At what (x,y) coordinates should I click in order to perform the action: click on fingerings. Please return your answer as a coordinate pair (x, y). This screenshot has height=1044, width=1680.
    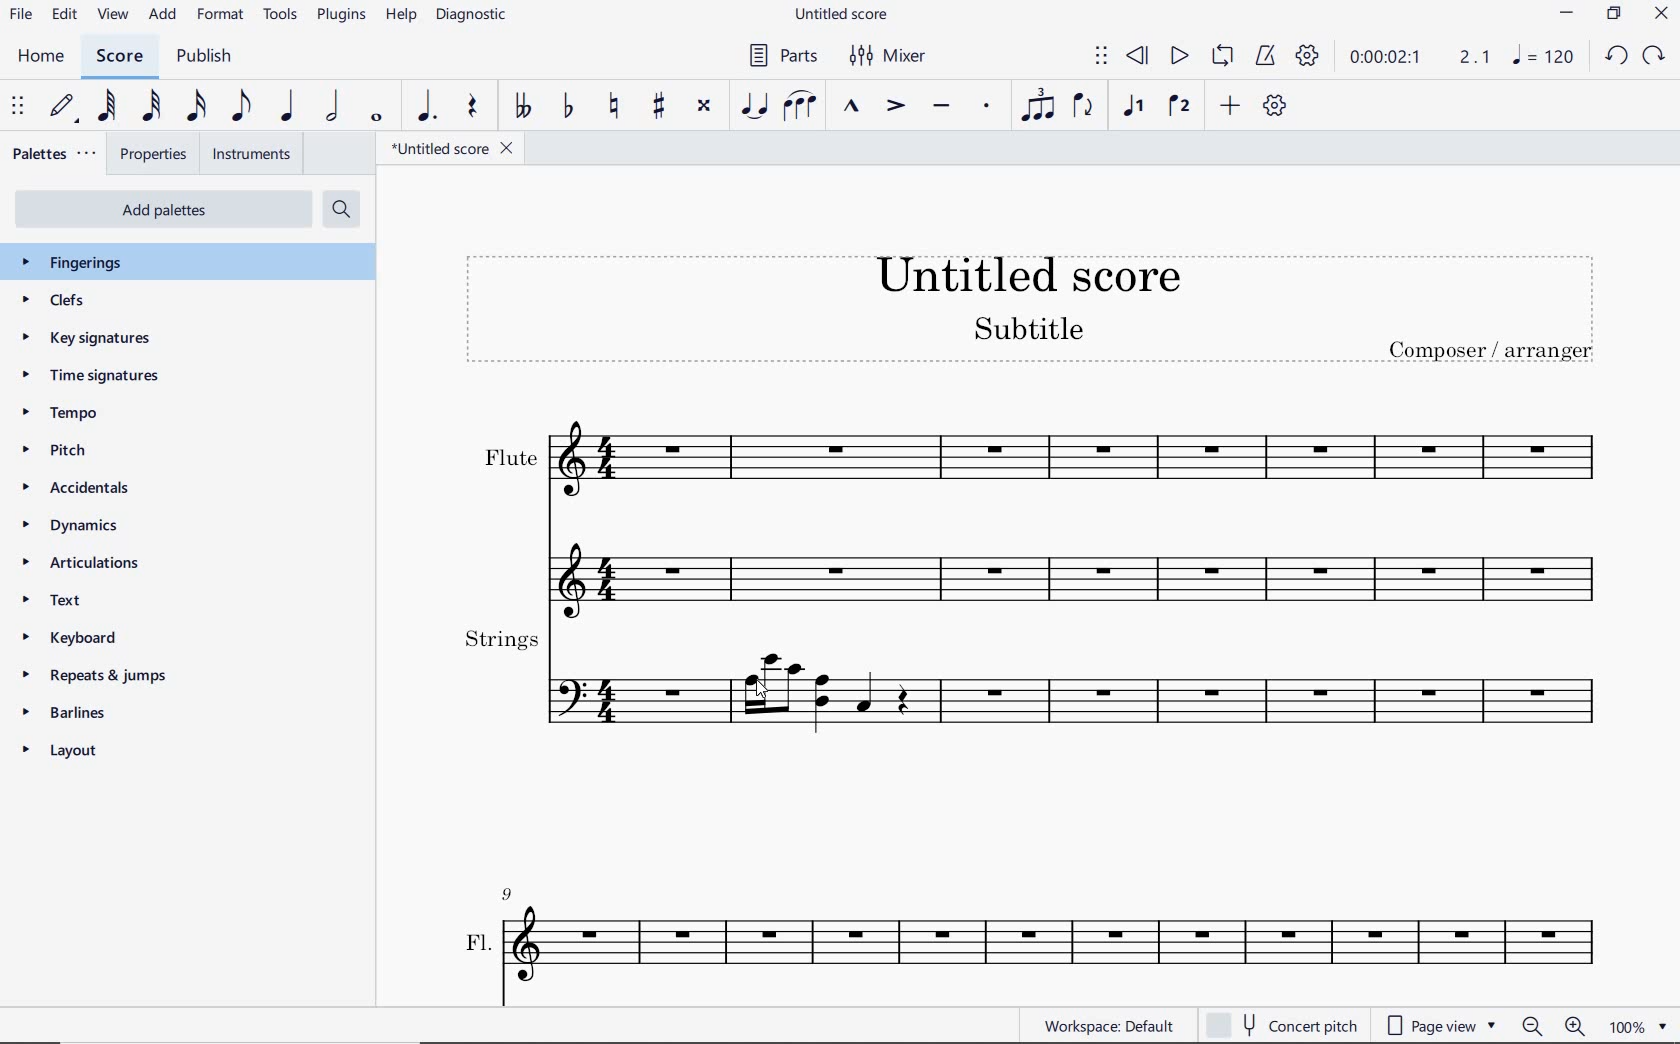
    Looking at the image, I should click on (80, 265).